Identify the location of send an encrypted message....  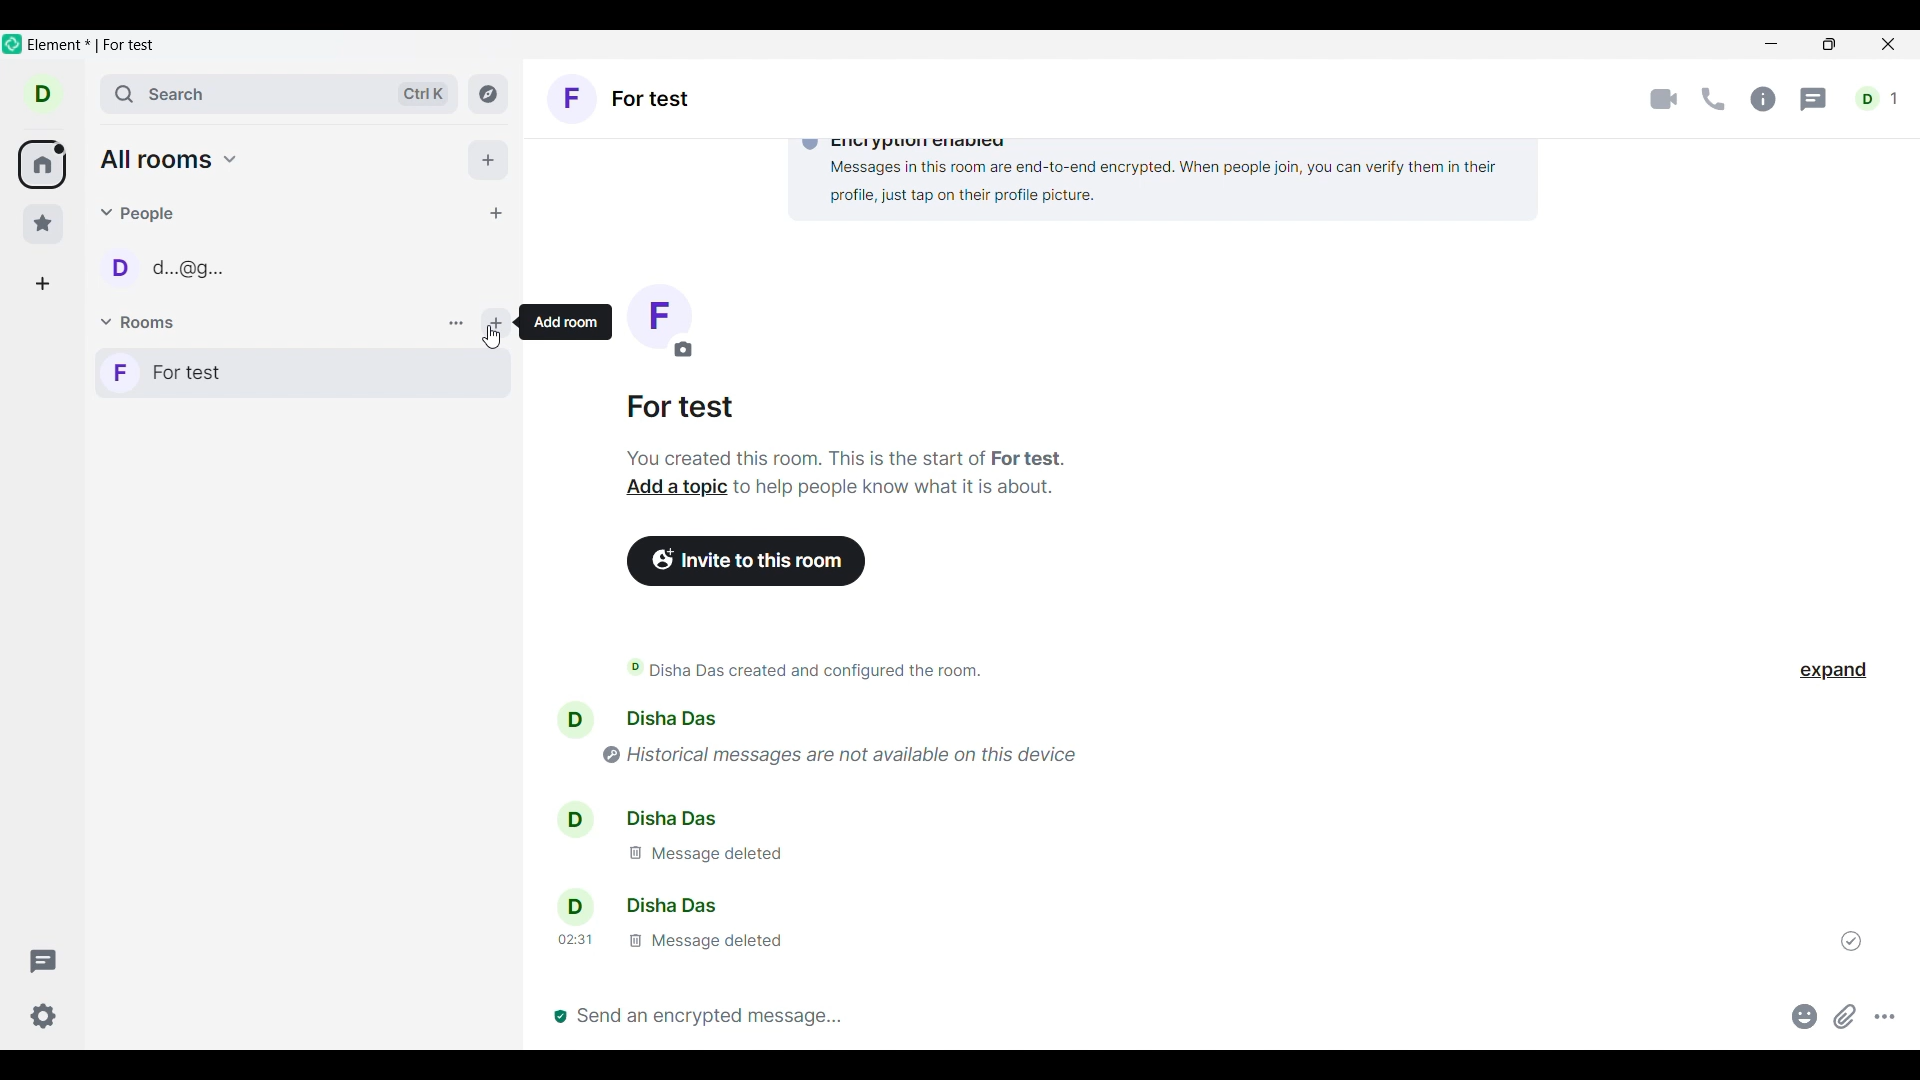
(1160, 1016).